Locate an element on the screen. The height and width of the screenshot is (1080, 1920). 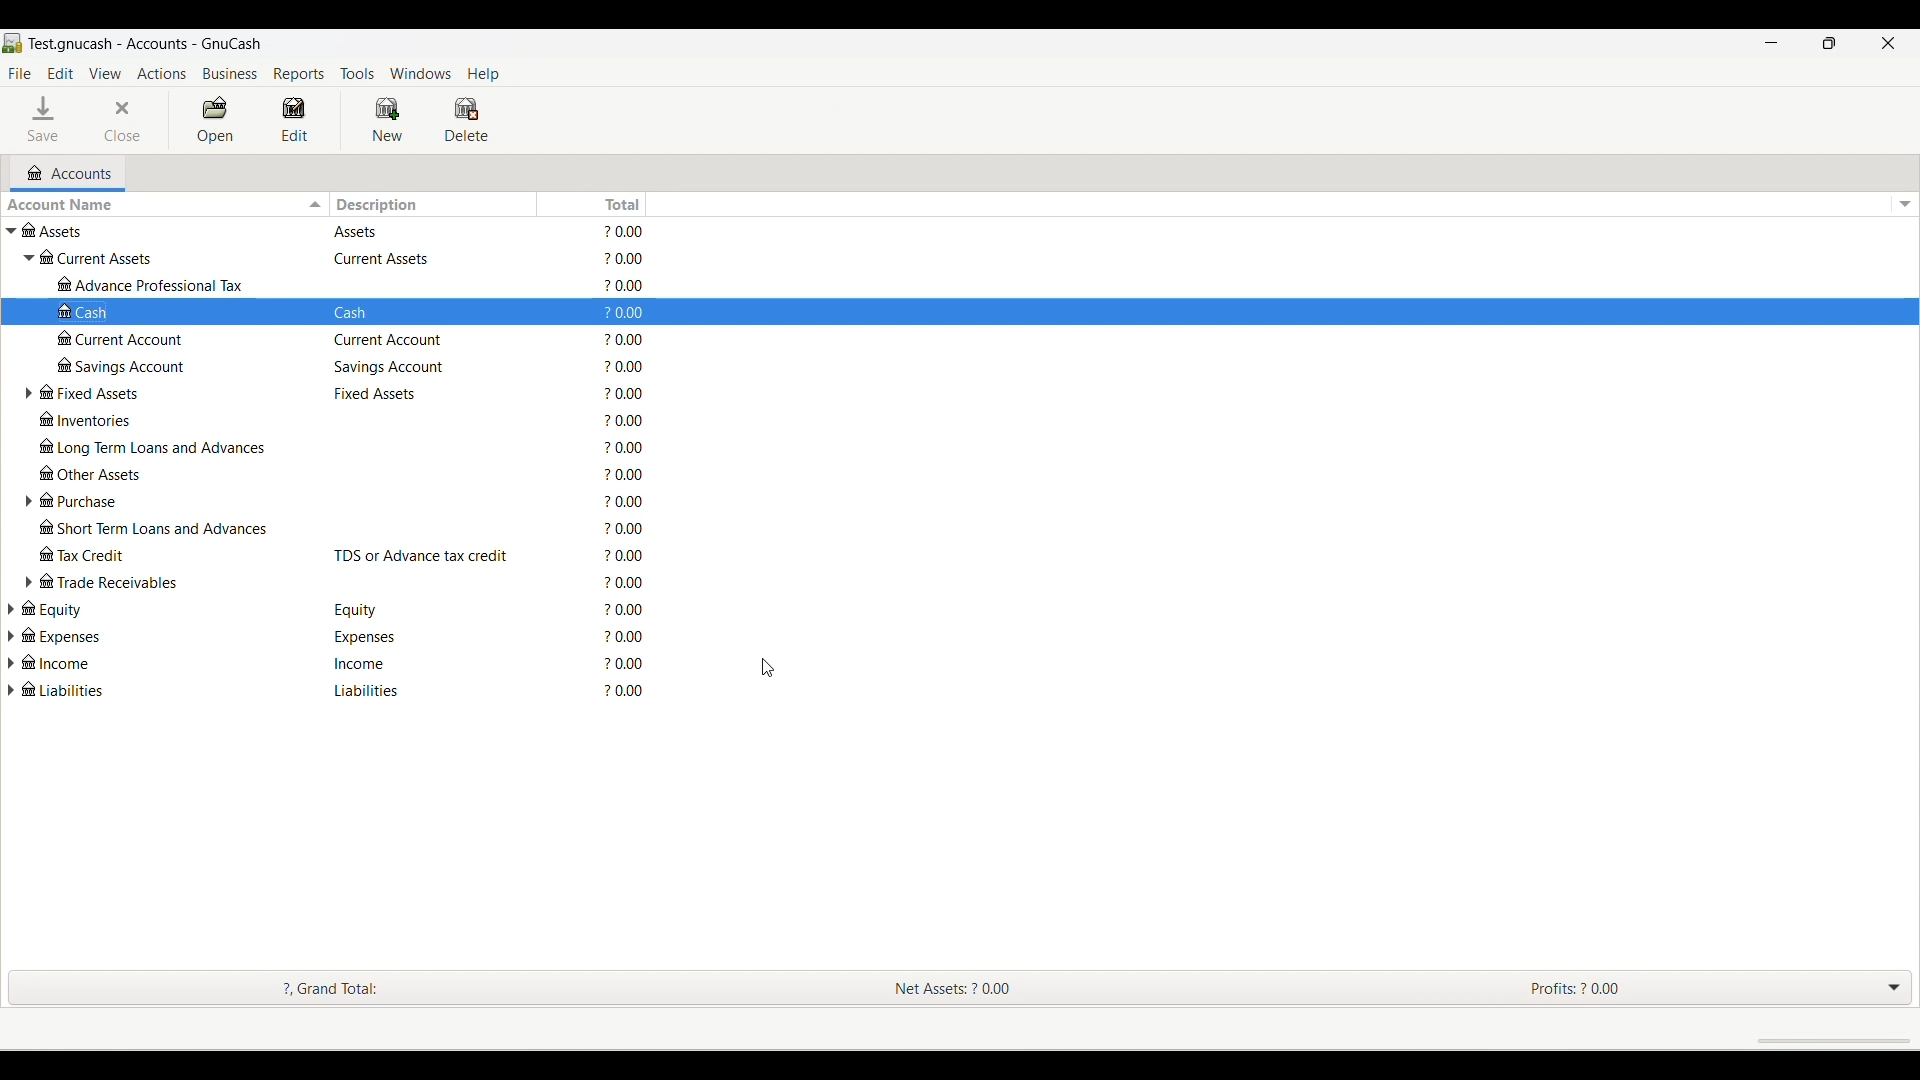
New is located at coordinates (387, 120).